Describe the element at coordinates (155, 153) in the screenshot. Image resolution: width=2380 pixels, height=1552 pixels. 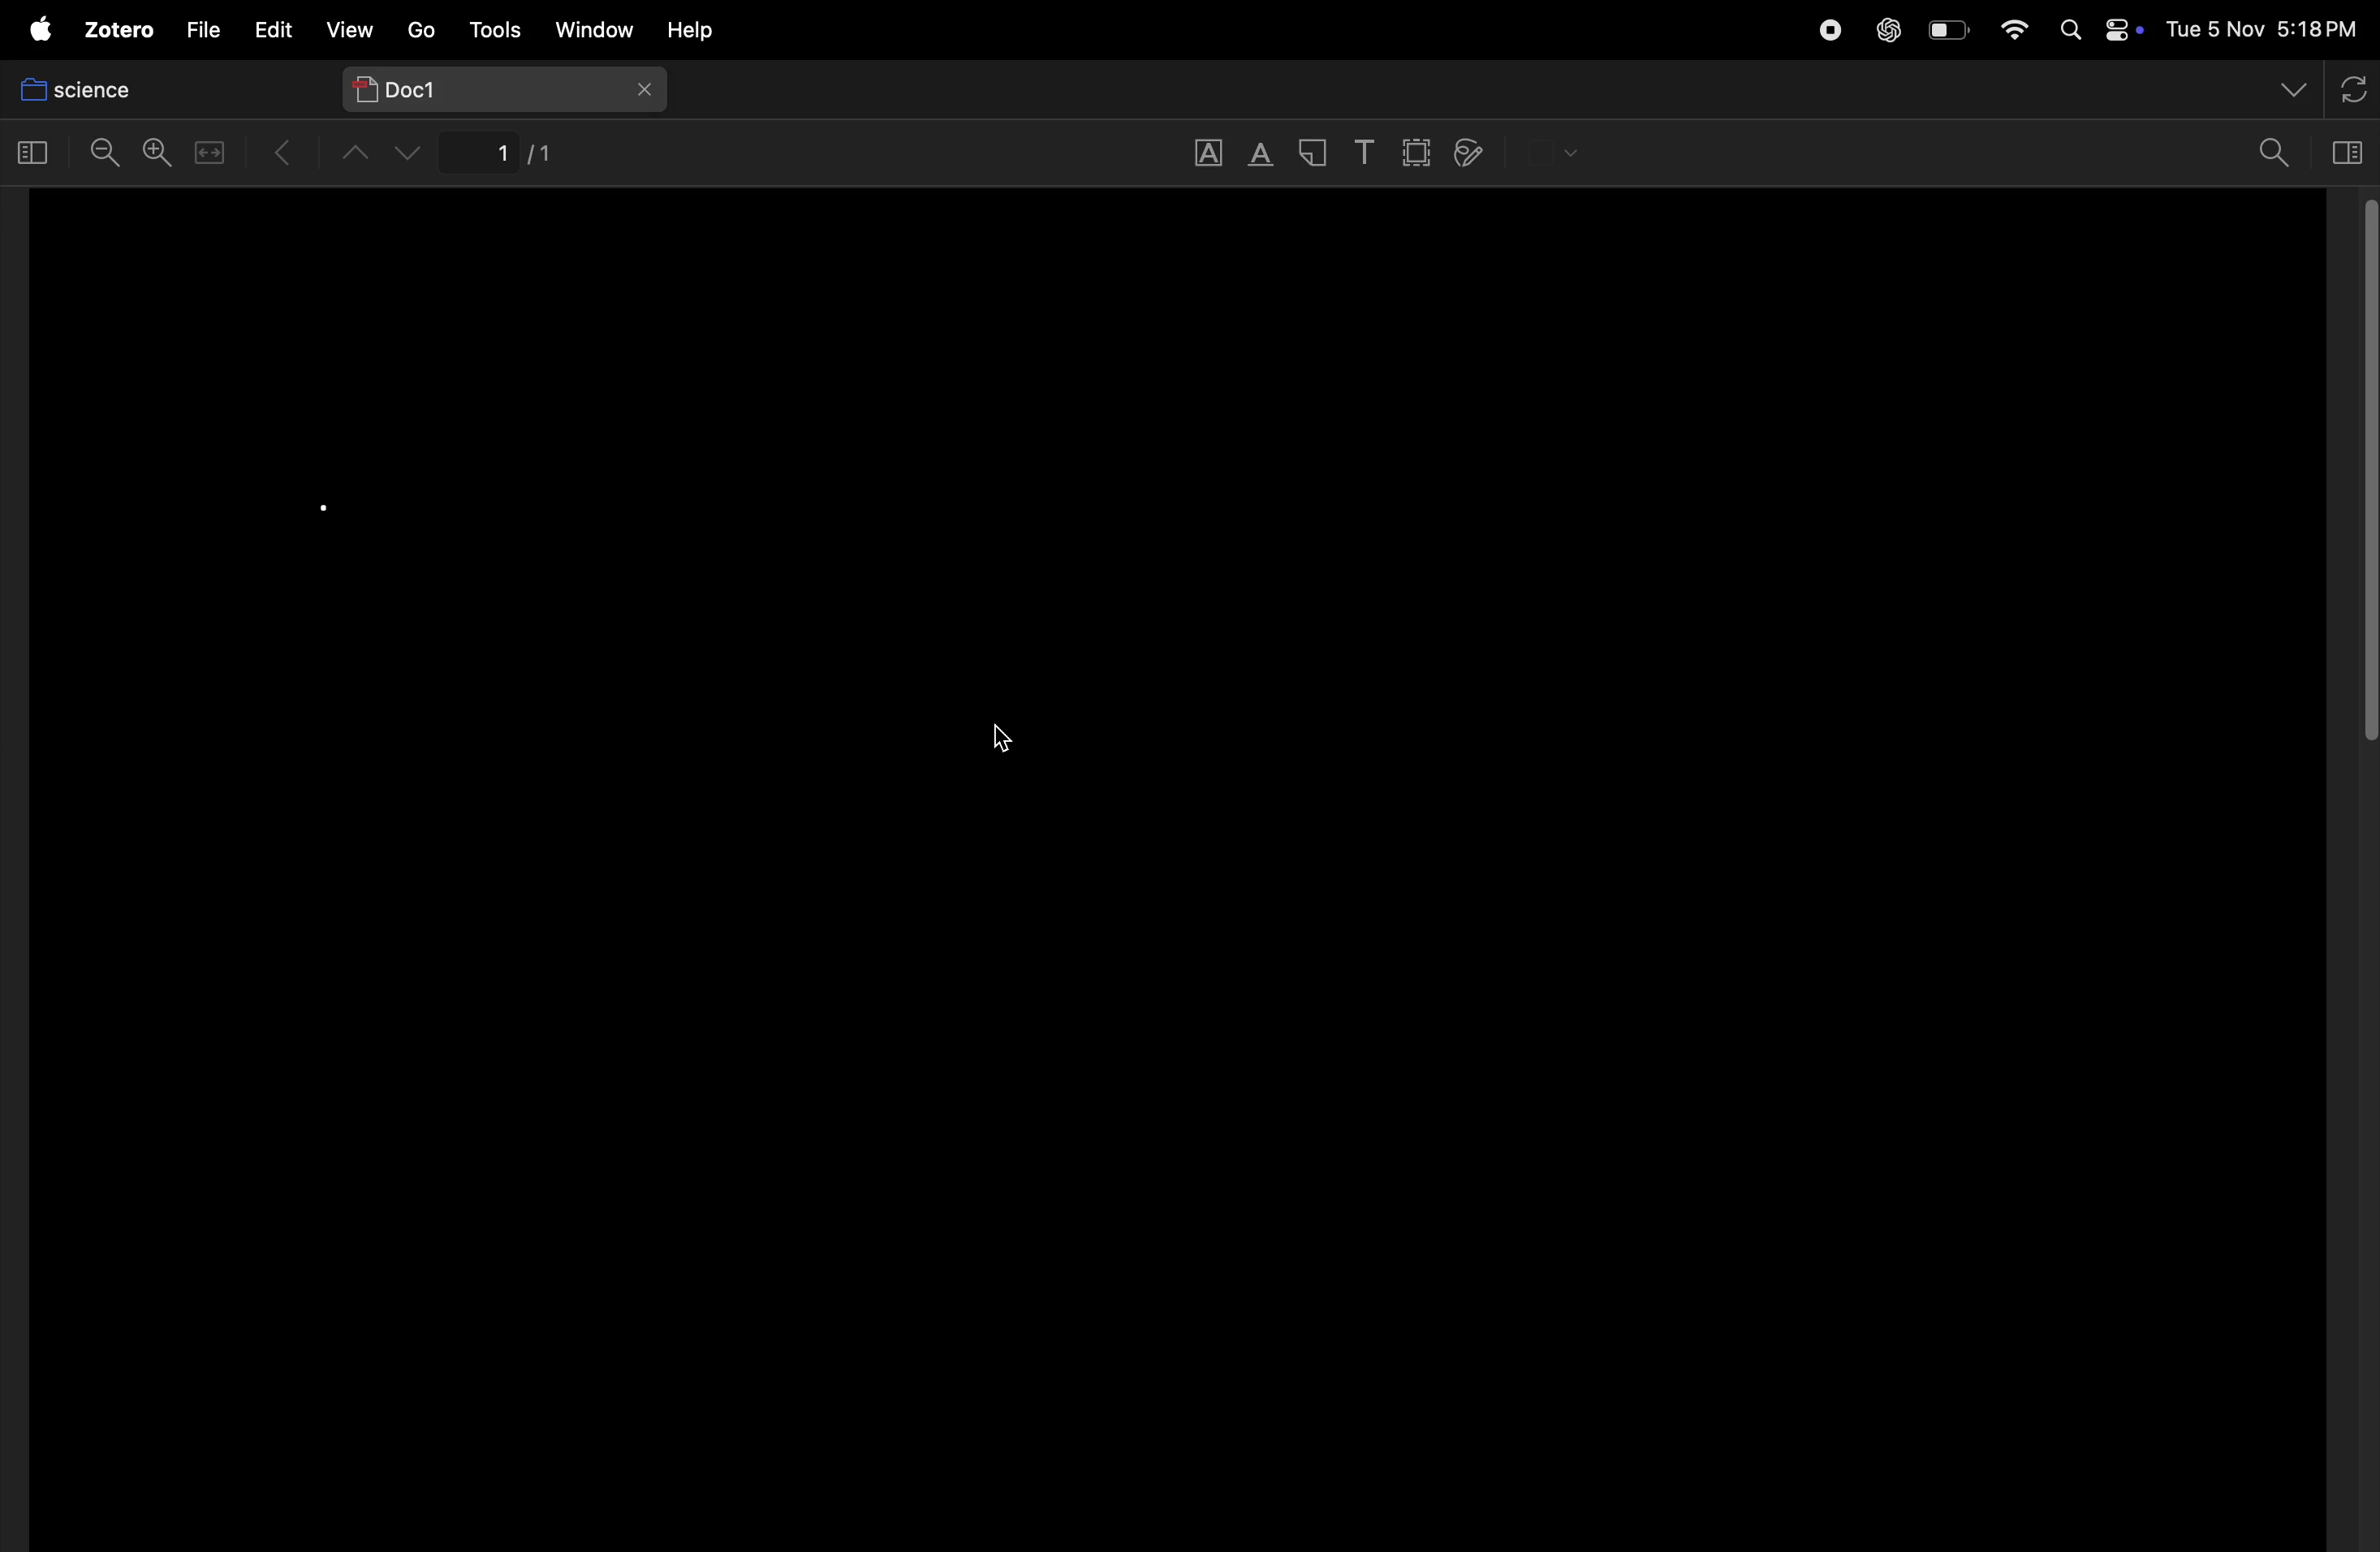
I see `zoom in` at that location.